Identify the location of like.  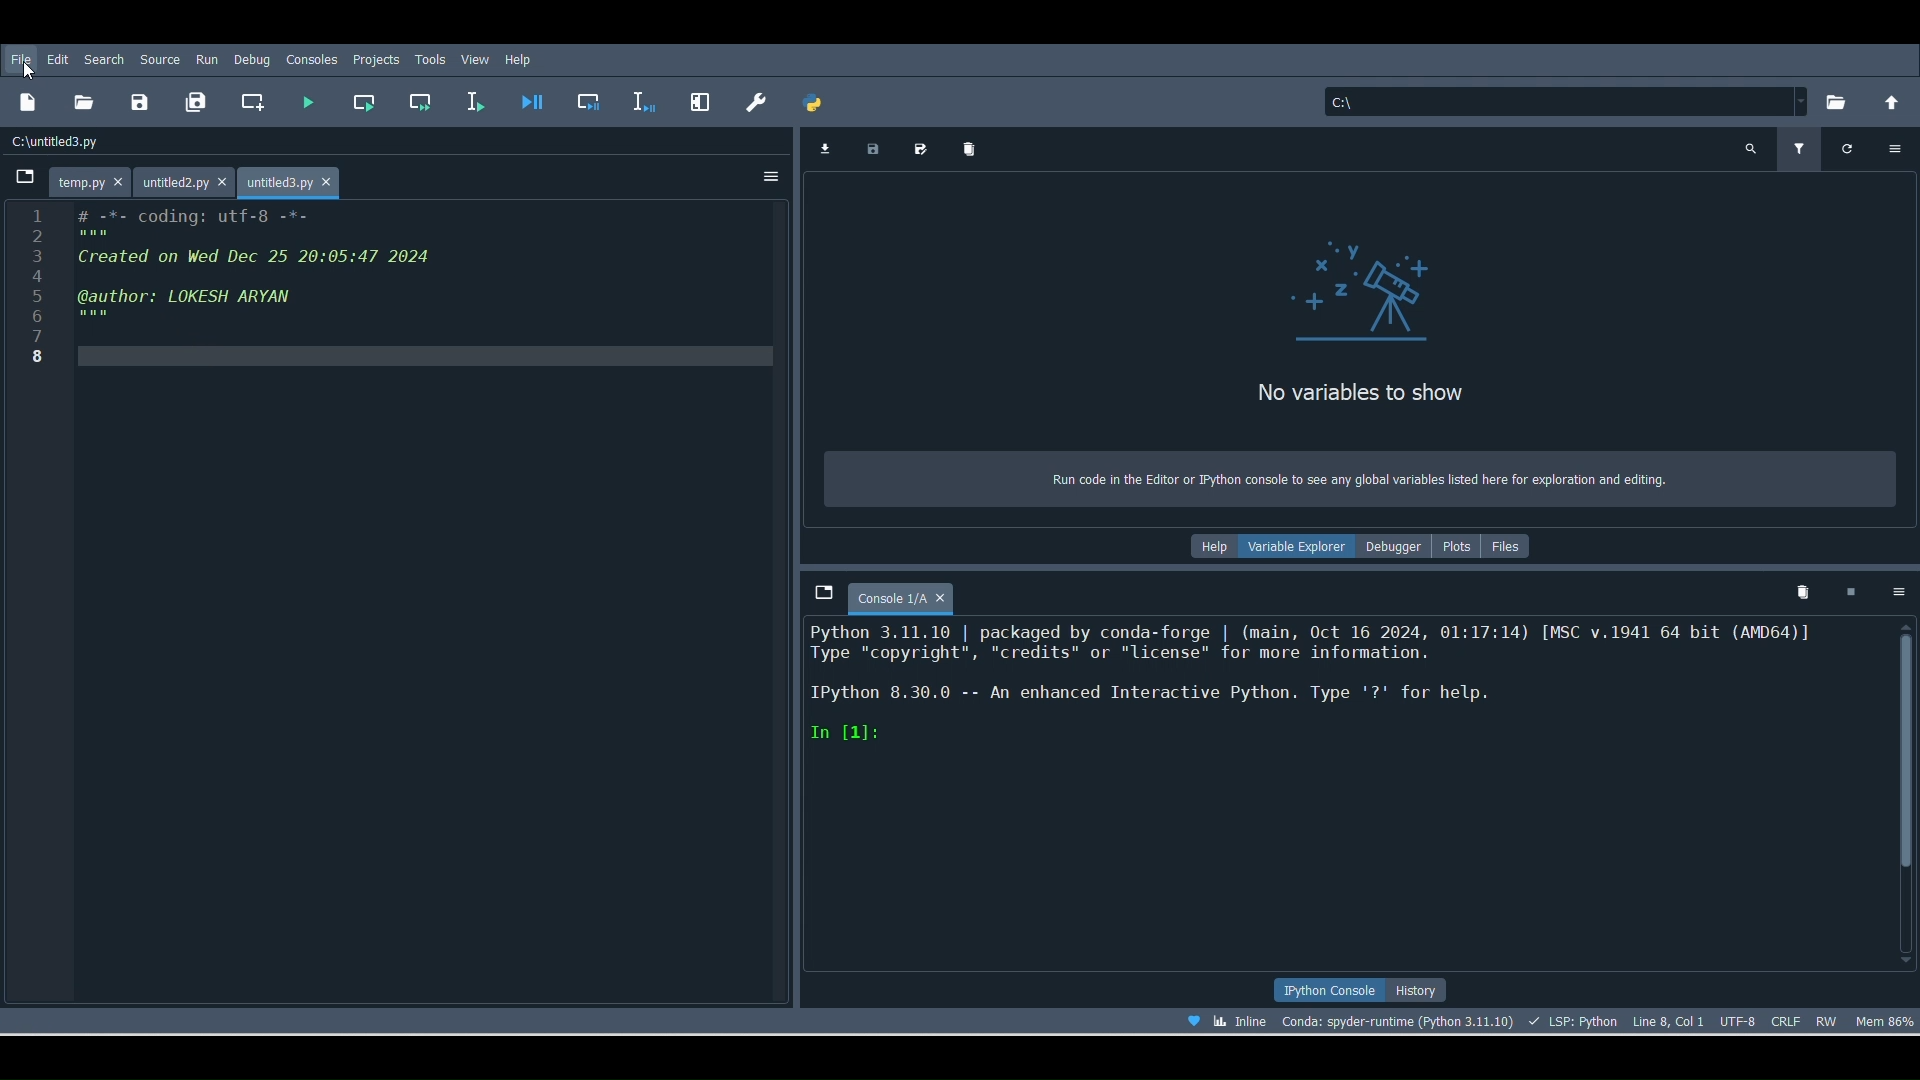
(1188, 1022).